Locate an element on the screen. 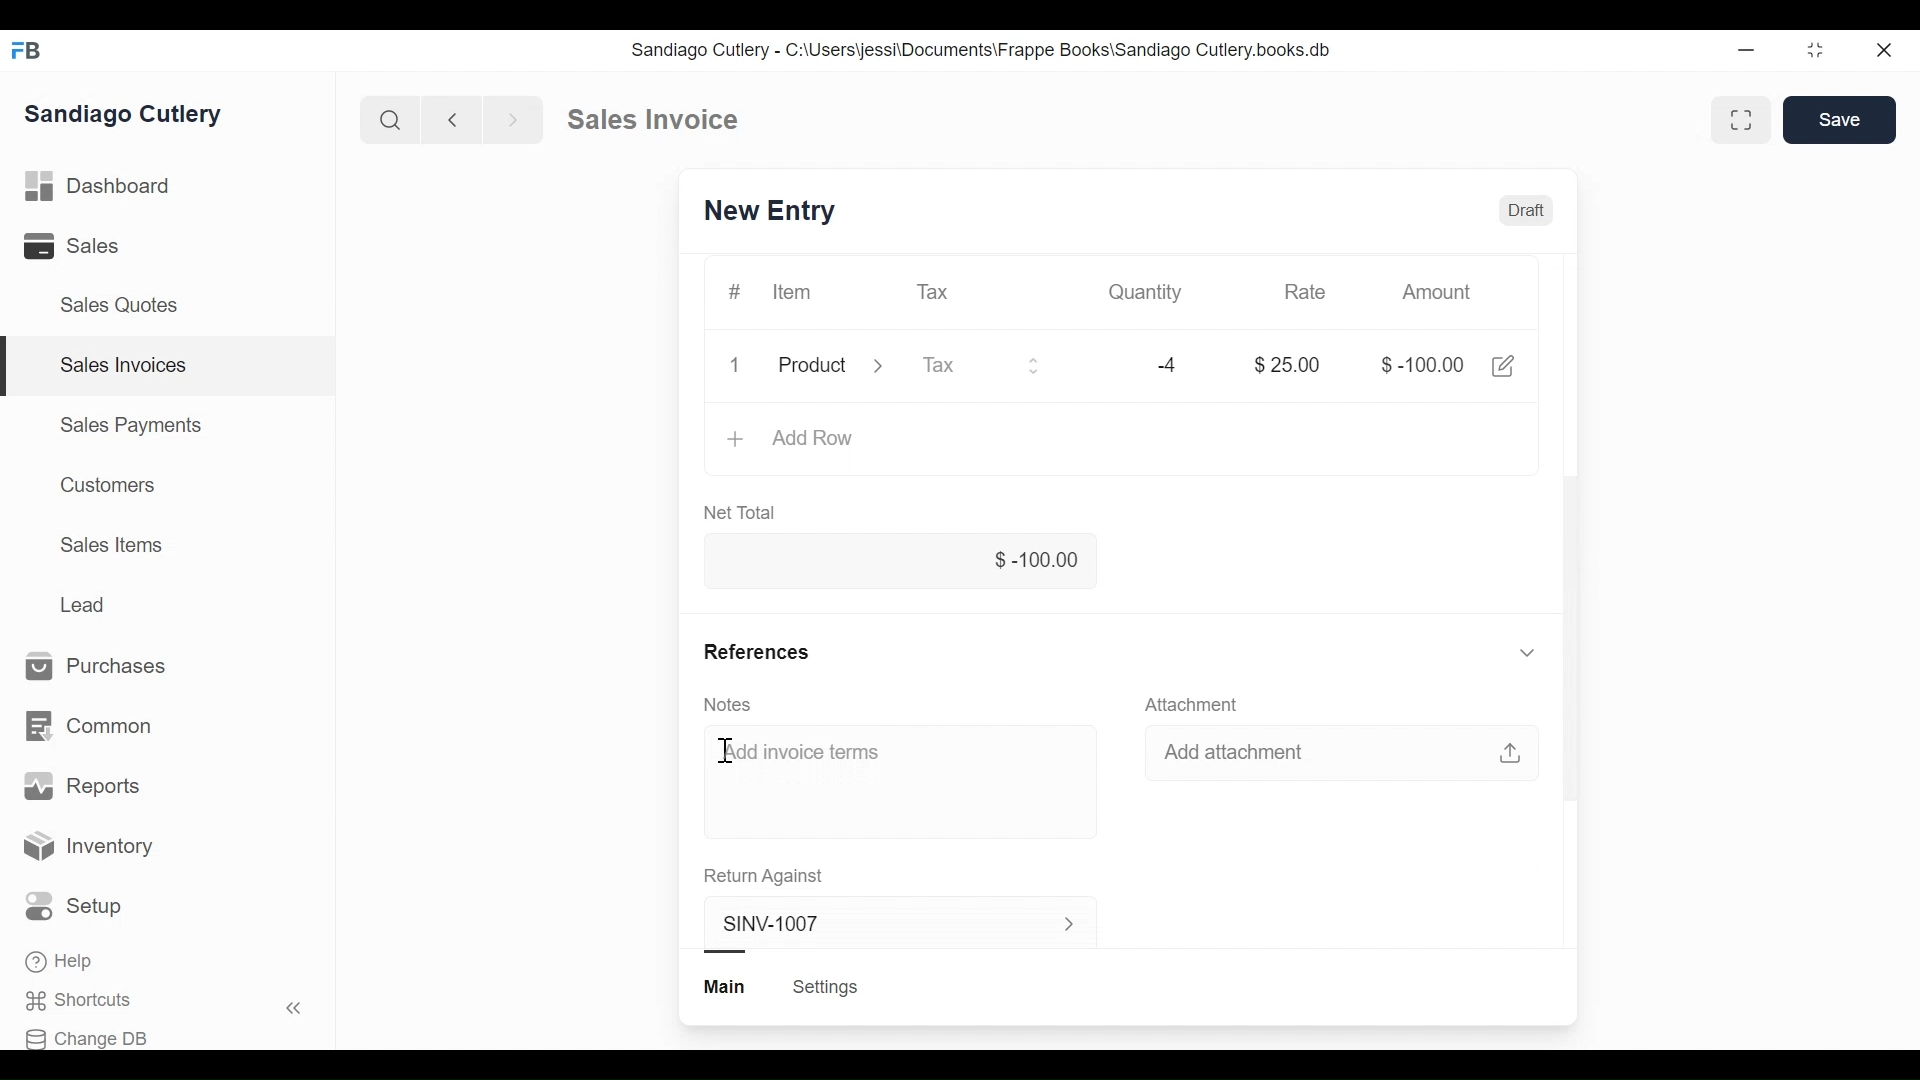 This screenshot has width=1920, height=1080. Tax is located at coordinates (980, 364).